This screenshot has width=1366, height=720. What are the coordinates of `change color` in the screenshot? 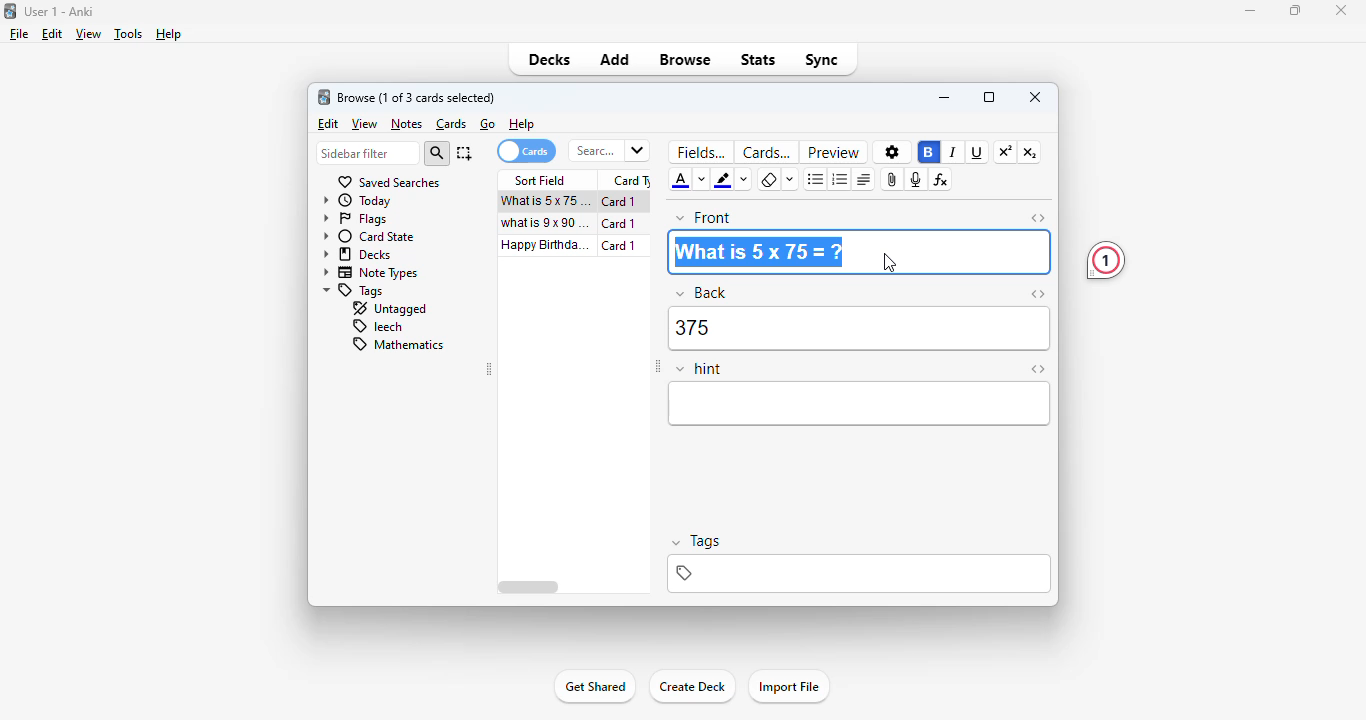 It's located at (744, 181).